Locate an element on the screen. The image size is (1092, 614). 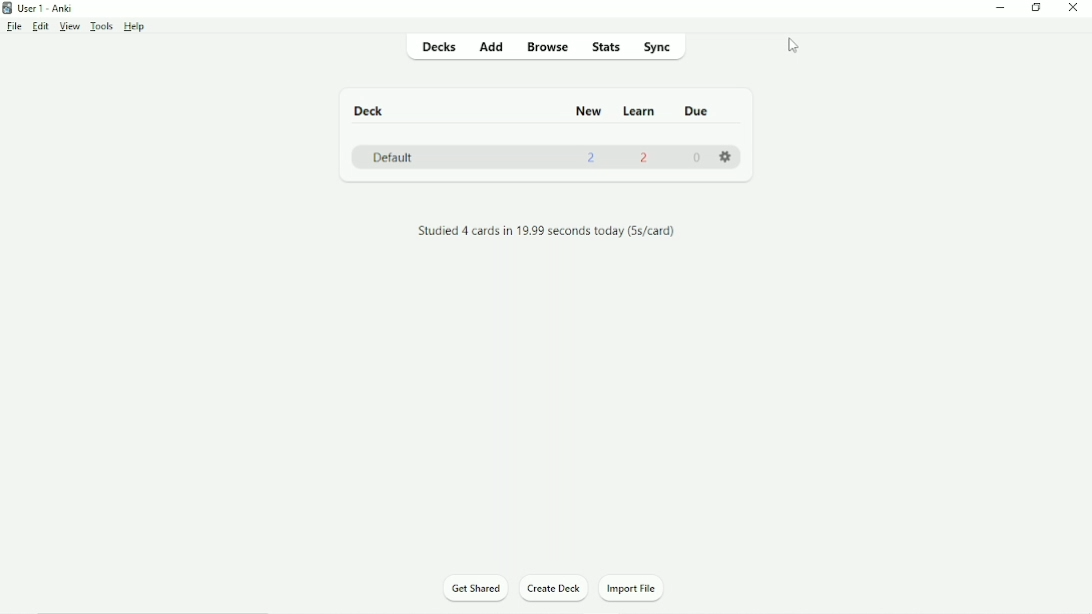
Get Shared is located at coordinates (476, 589).